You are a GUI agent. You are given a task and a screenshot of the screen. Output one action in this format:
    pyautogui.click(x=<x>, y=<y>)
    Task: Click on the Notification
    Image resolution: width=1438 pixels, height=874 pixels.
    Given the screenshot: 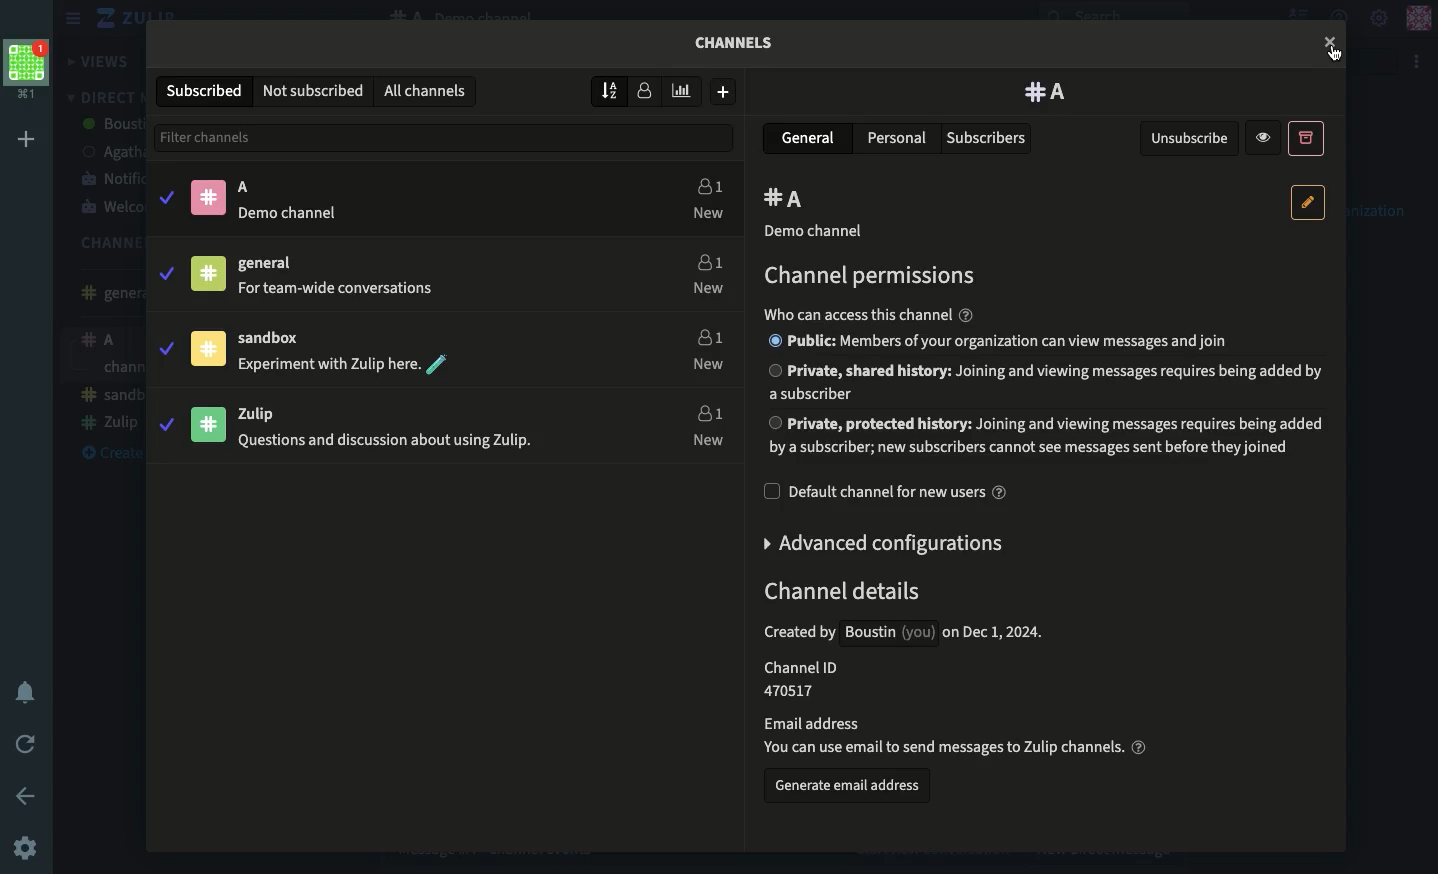 What is the action you would take?
    pyautogui.click(x=26, y=694)
    